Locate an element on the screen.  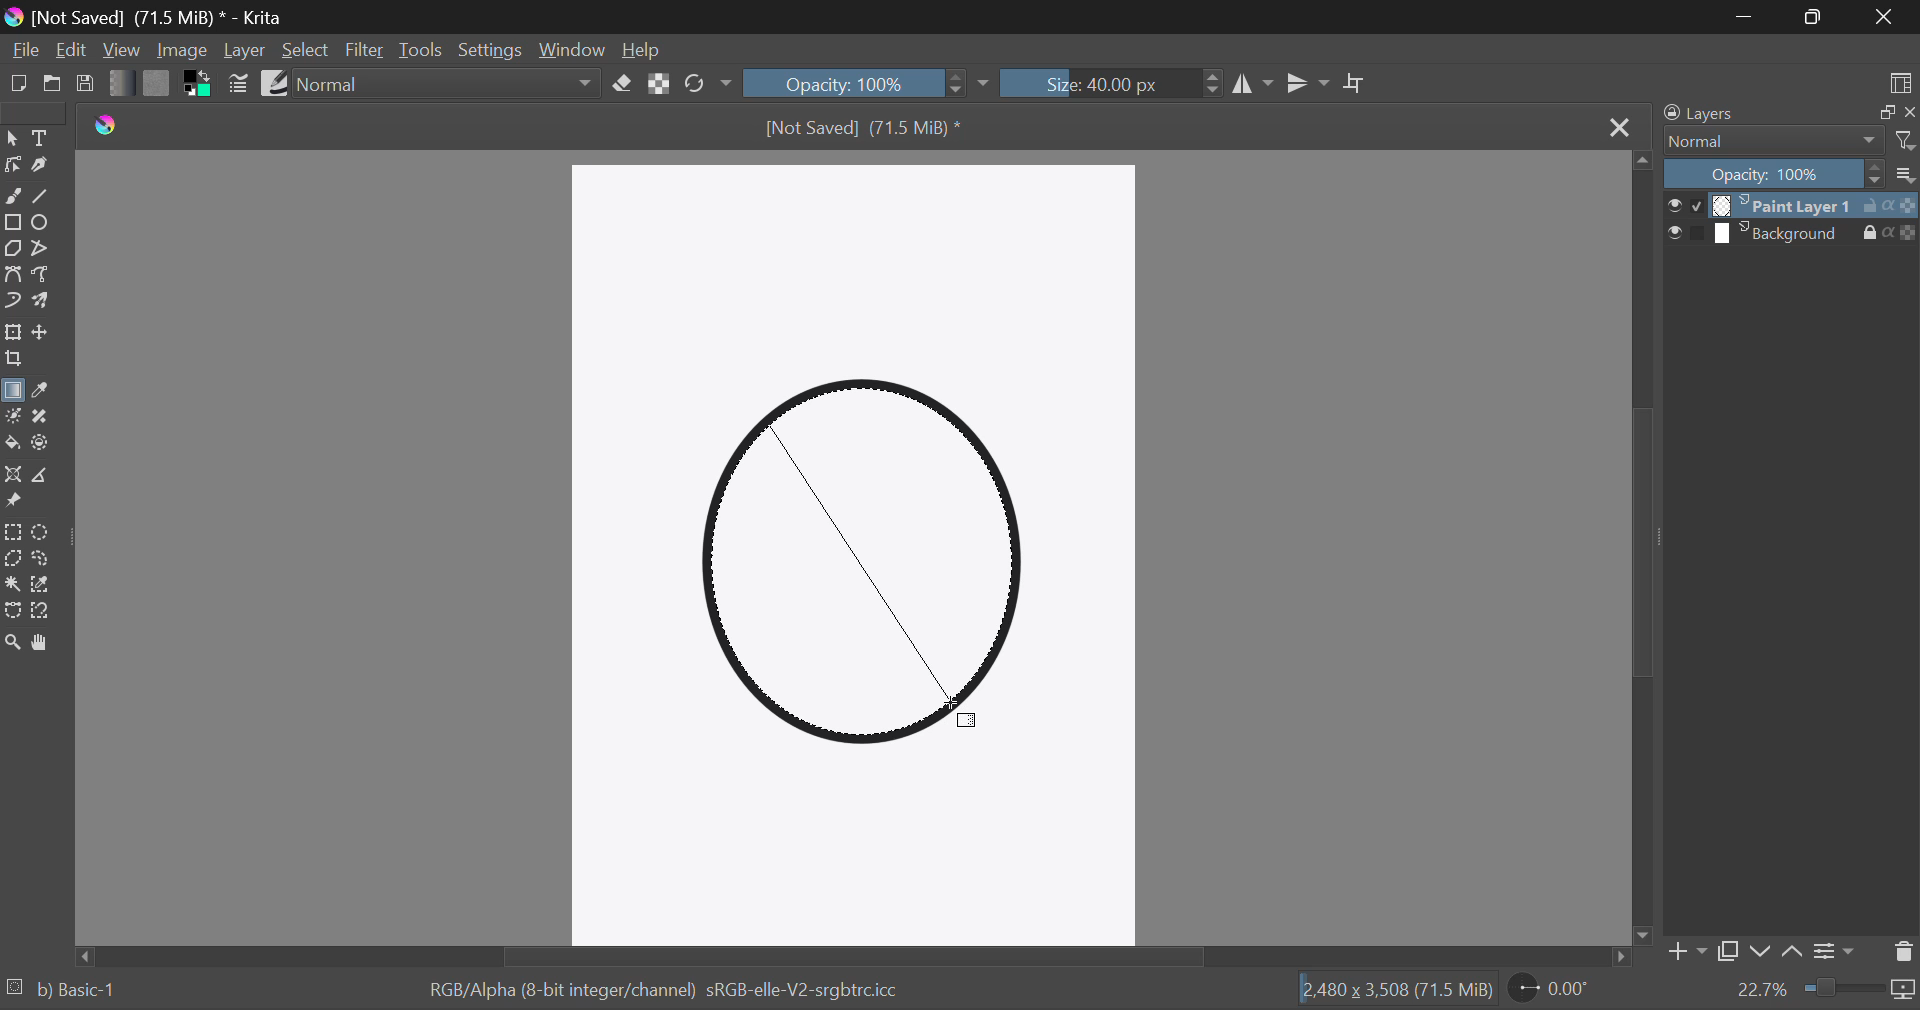
Polygon is located at coordinates (14, 250).